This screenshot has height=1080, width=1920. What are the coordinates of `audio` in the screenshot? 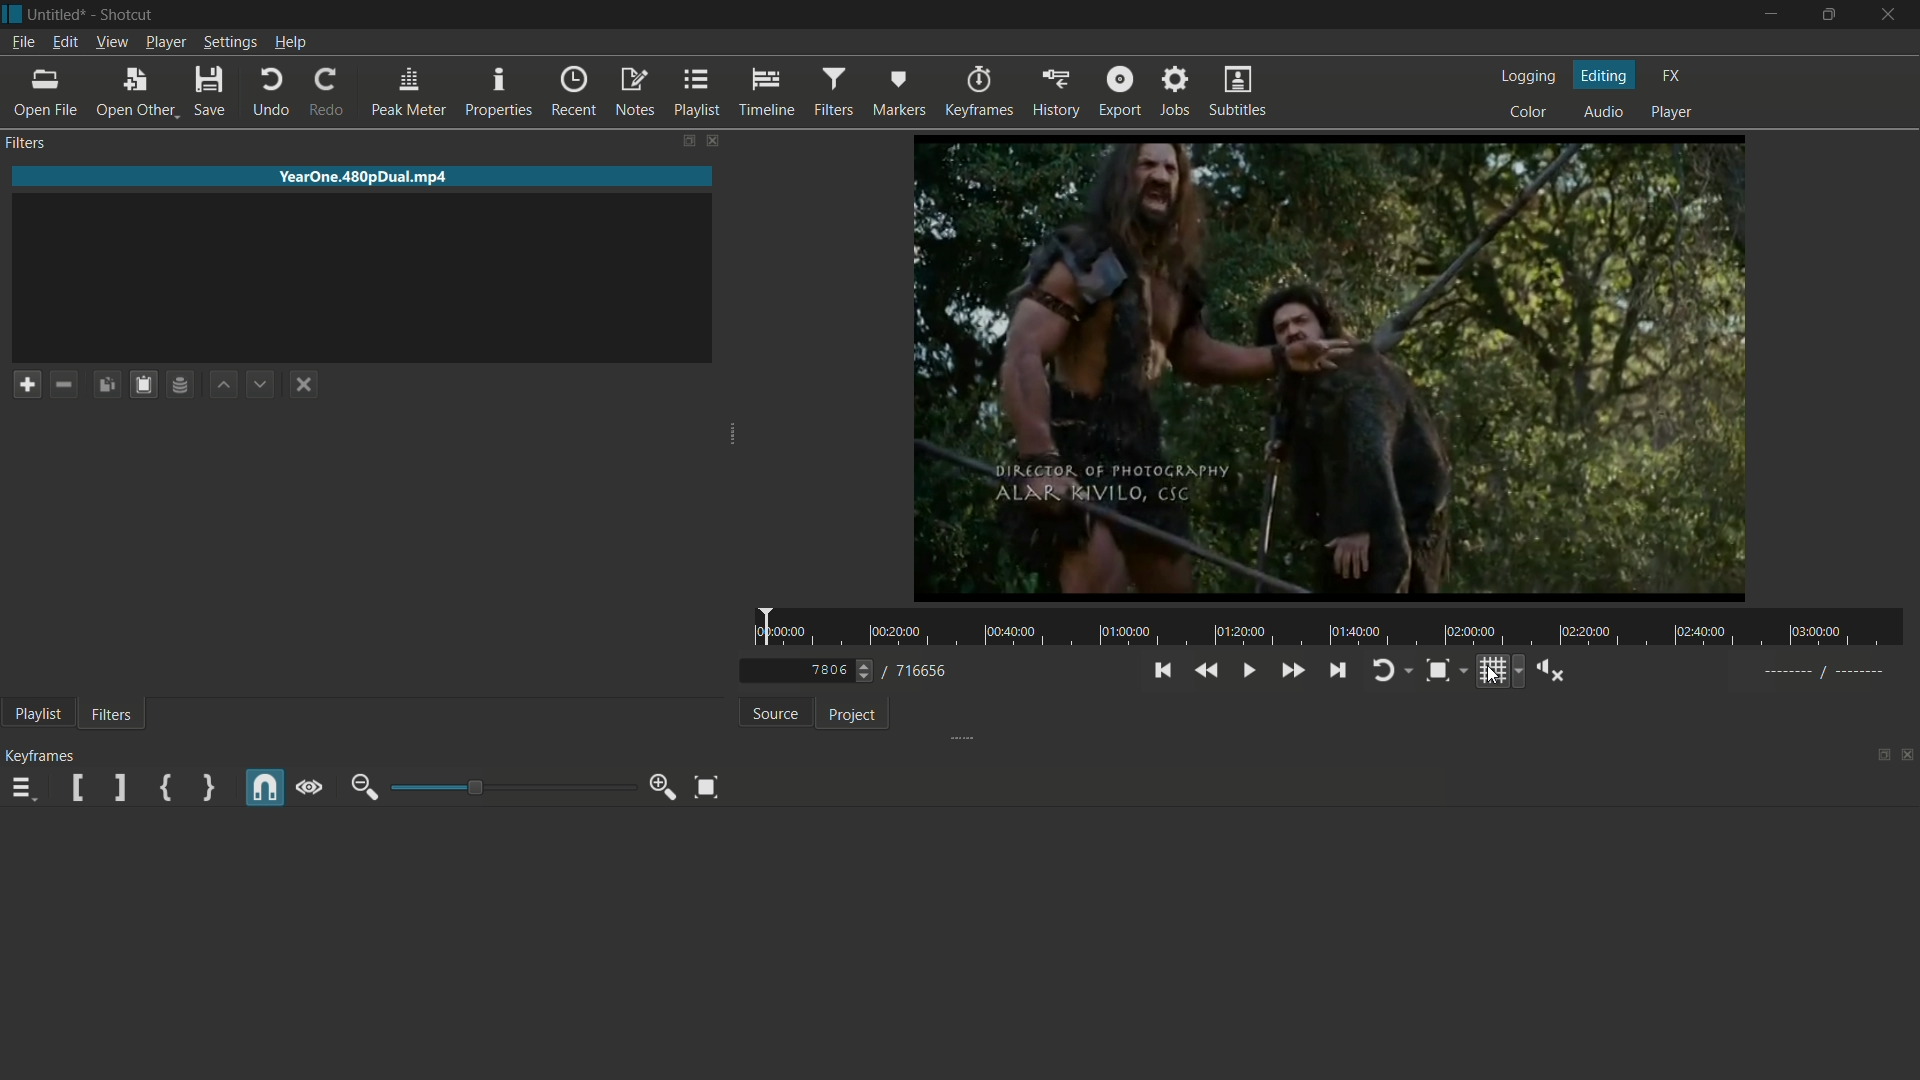 It's located at (1606, 113).